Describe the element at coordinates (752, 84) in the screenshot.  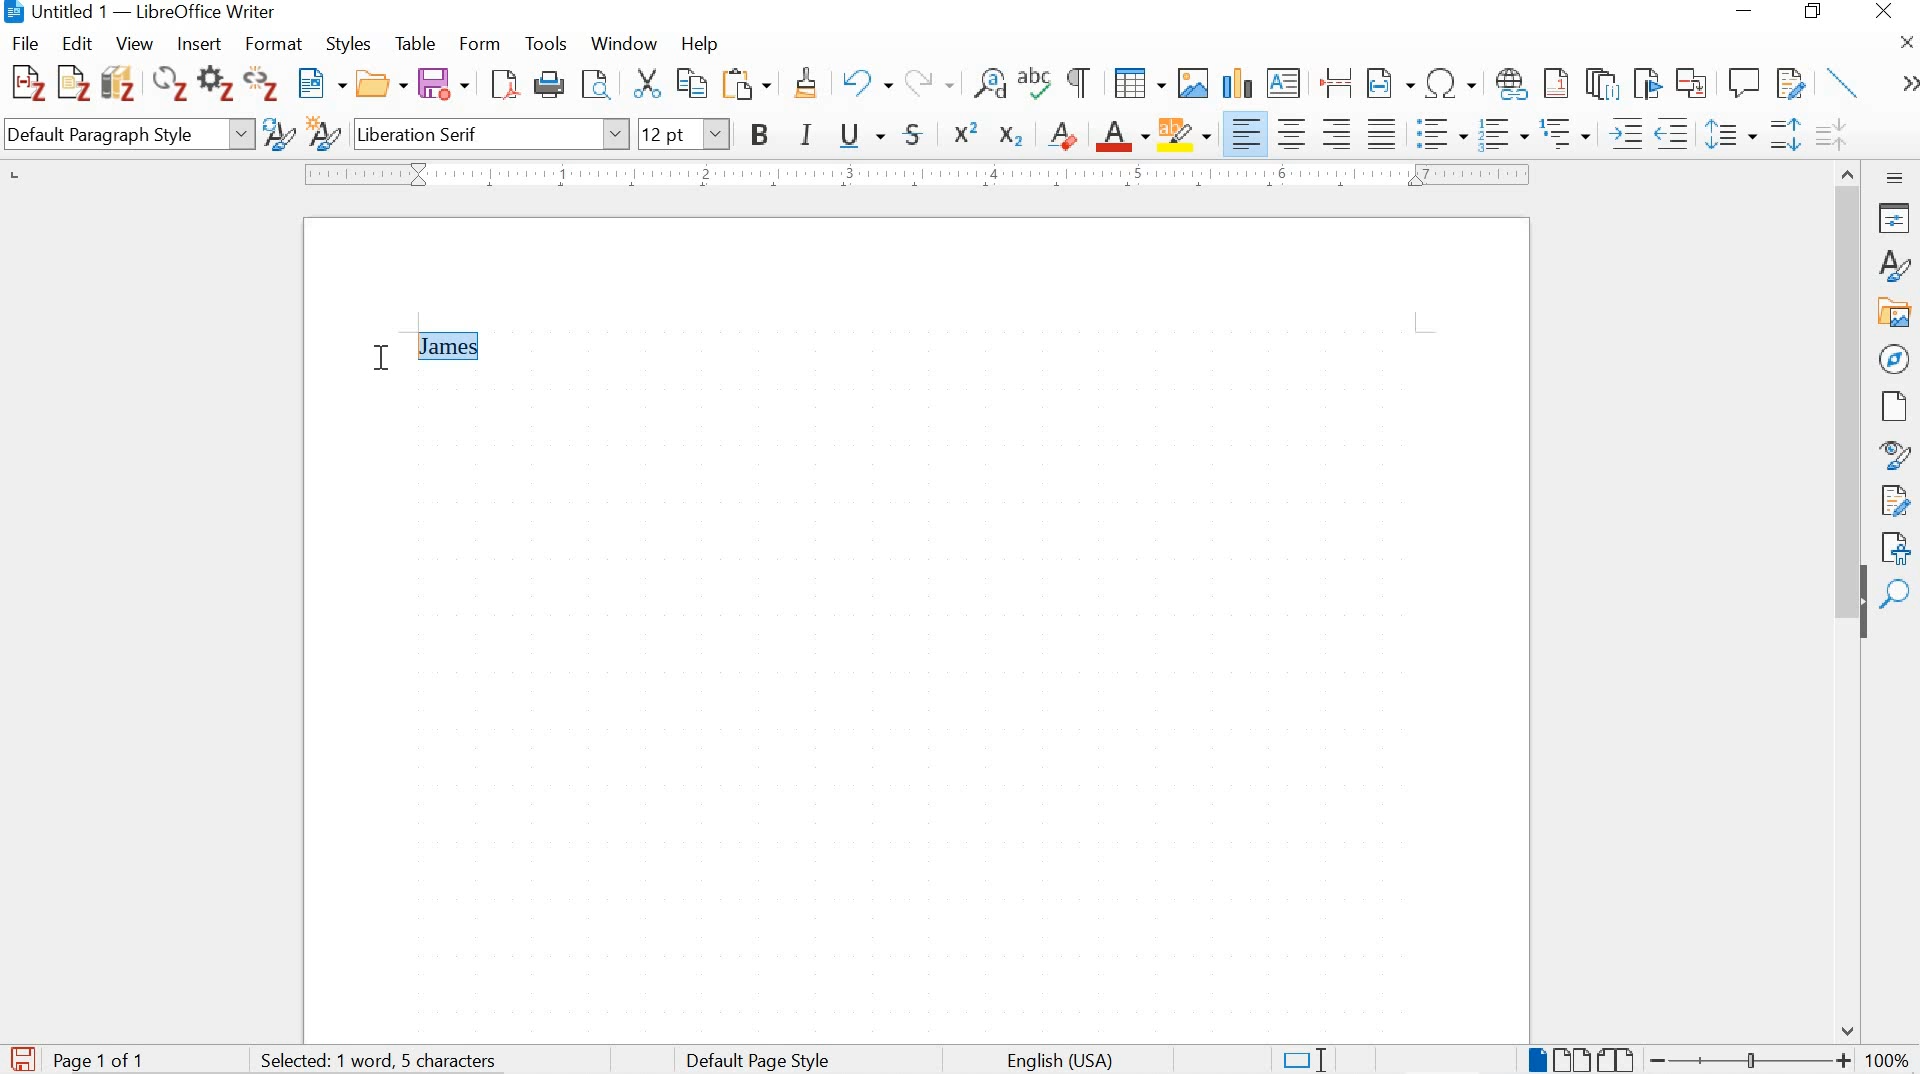
I see `paste` at that location.